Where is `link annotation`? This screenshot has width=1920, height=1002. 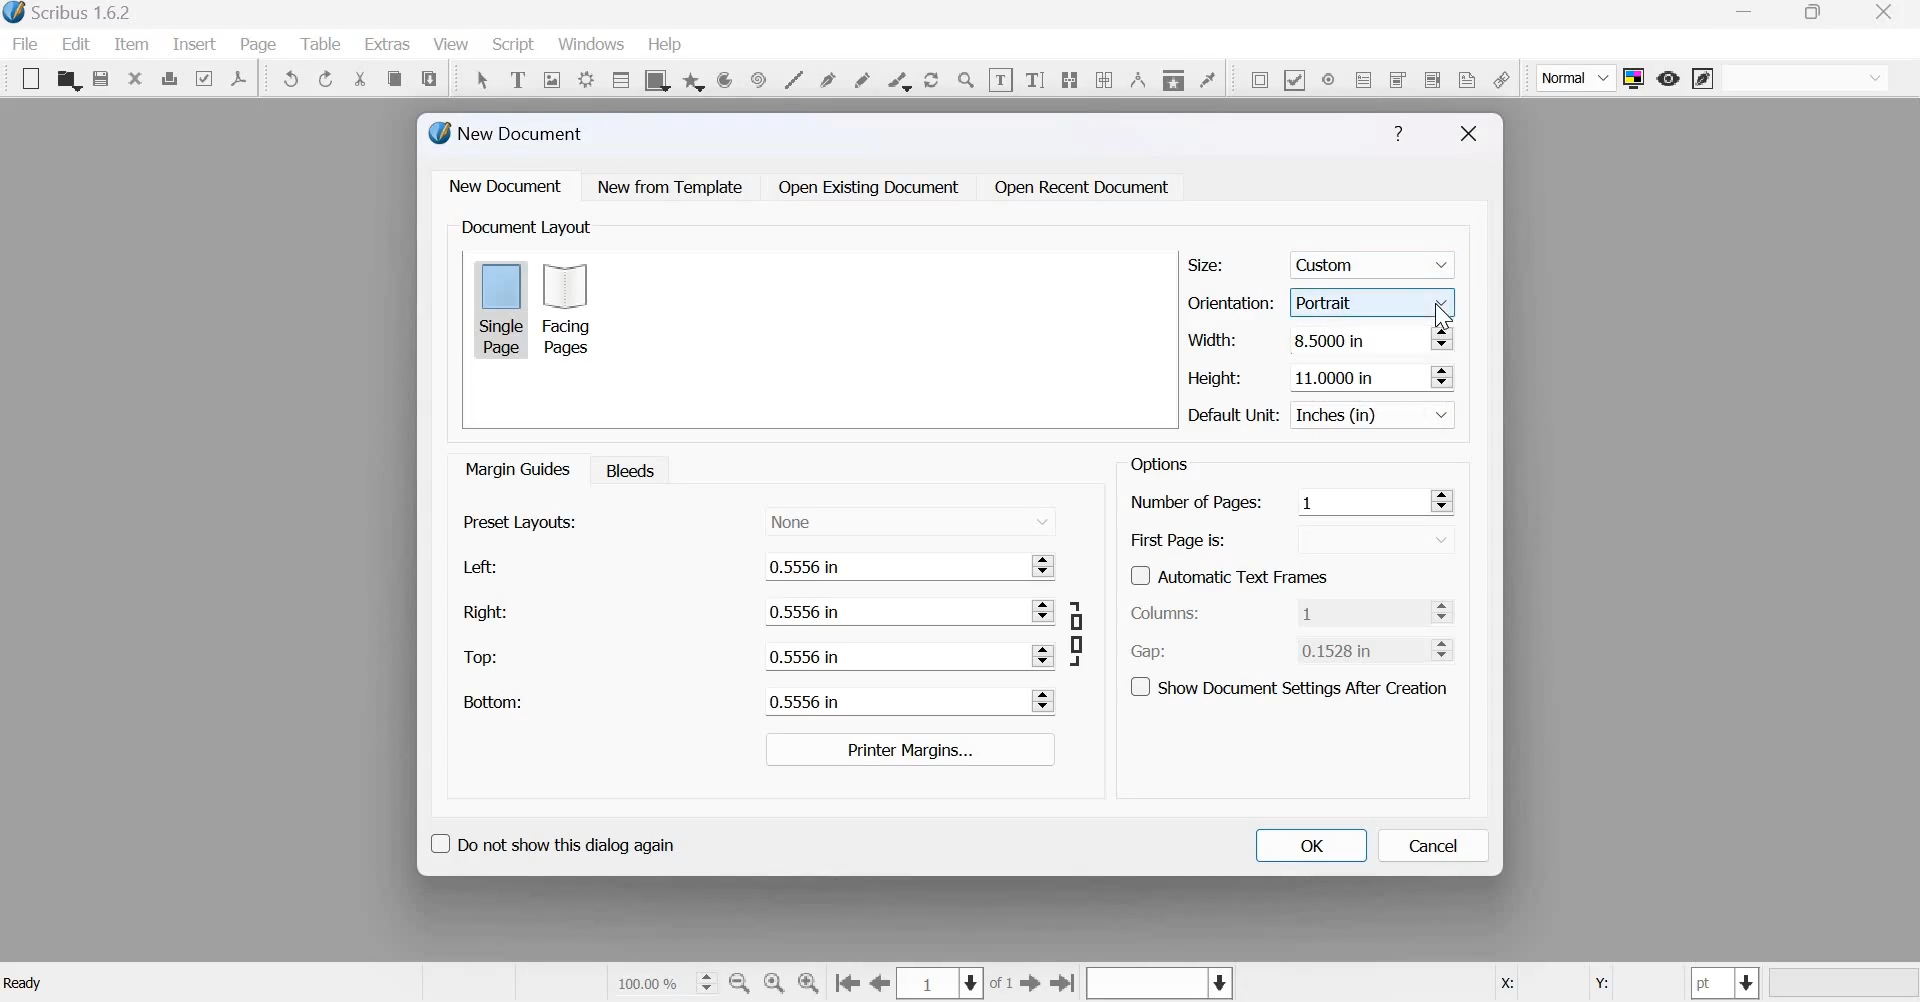 link annotation is located at coordinates (1501, 79).